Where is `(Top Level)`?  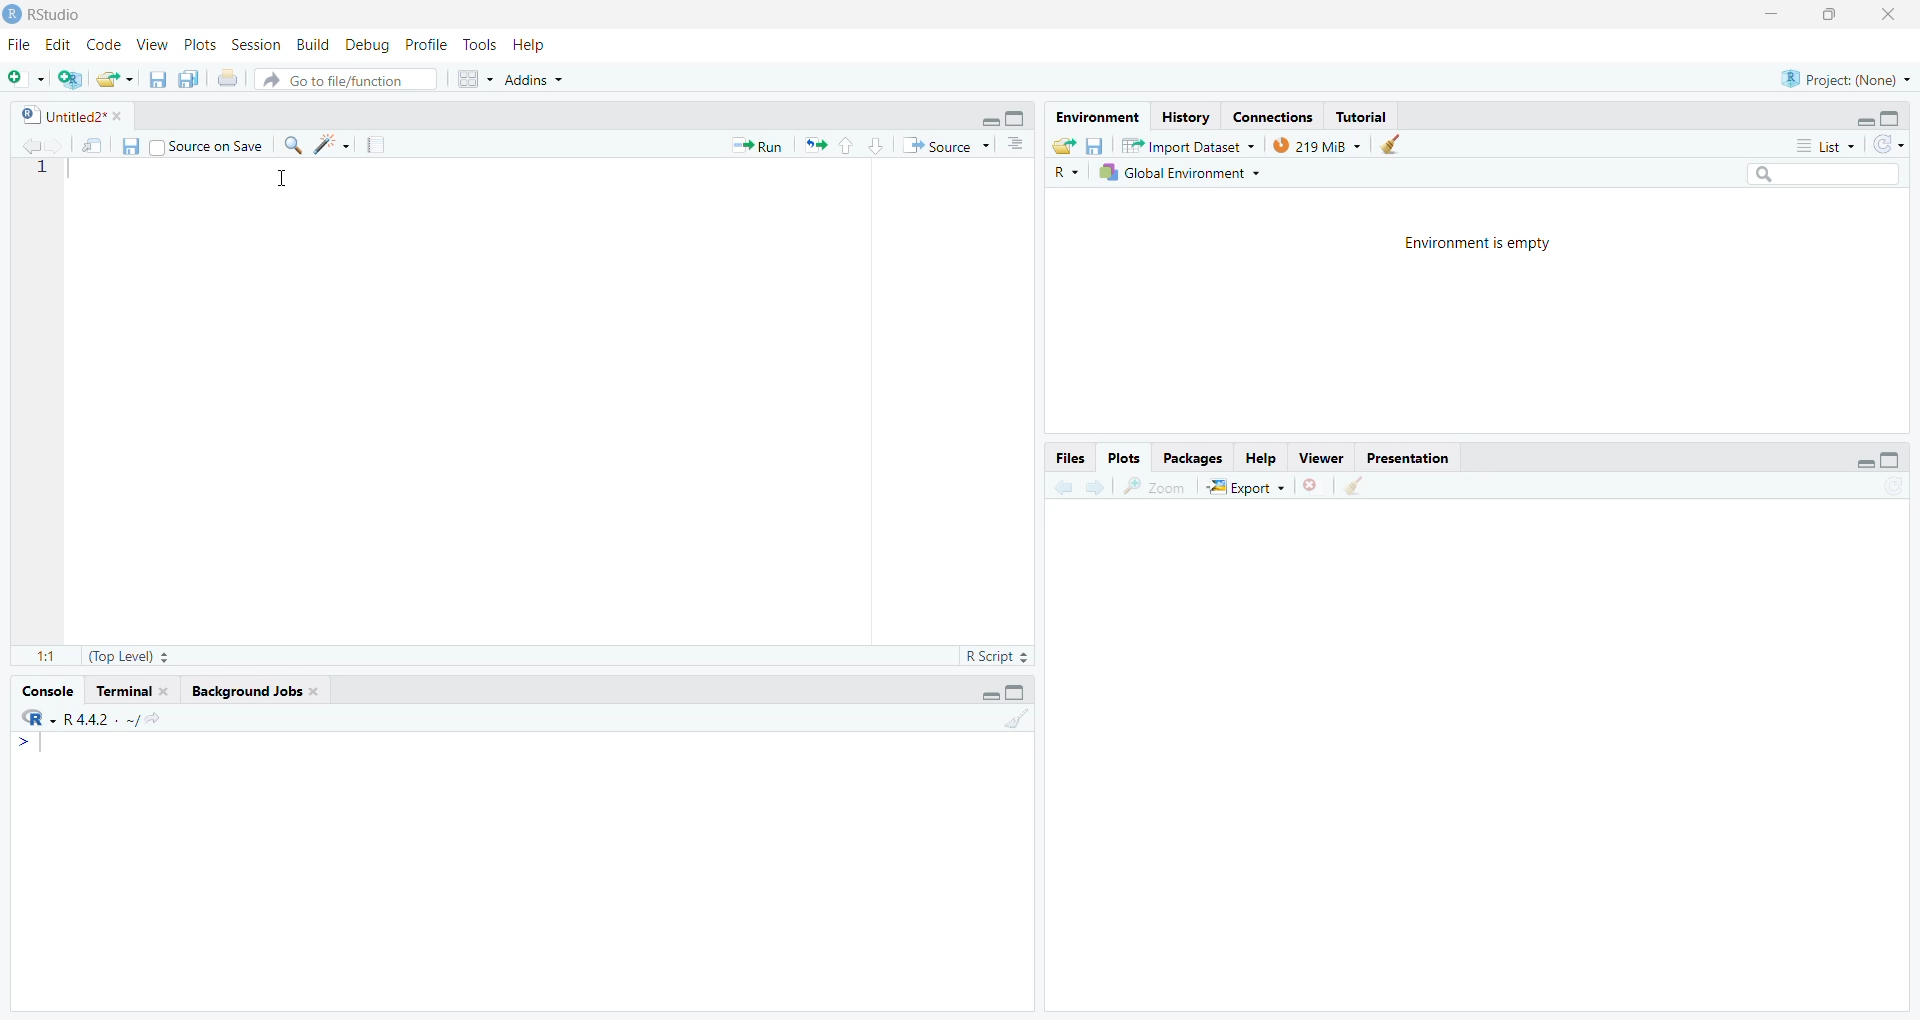 (Top Level) is located at coordinates (128, 657).